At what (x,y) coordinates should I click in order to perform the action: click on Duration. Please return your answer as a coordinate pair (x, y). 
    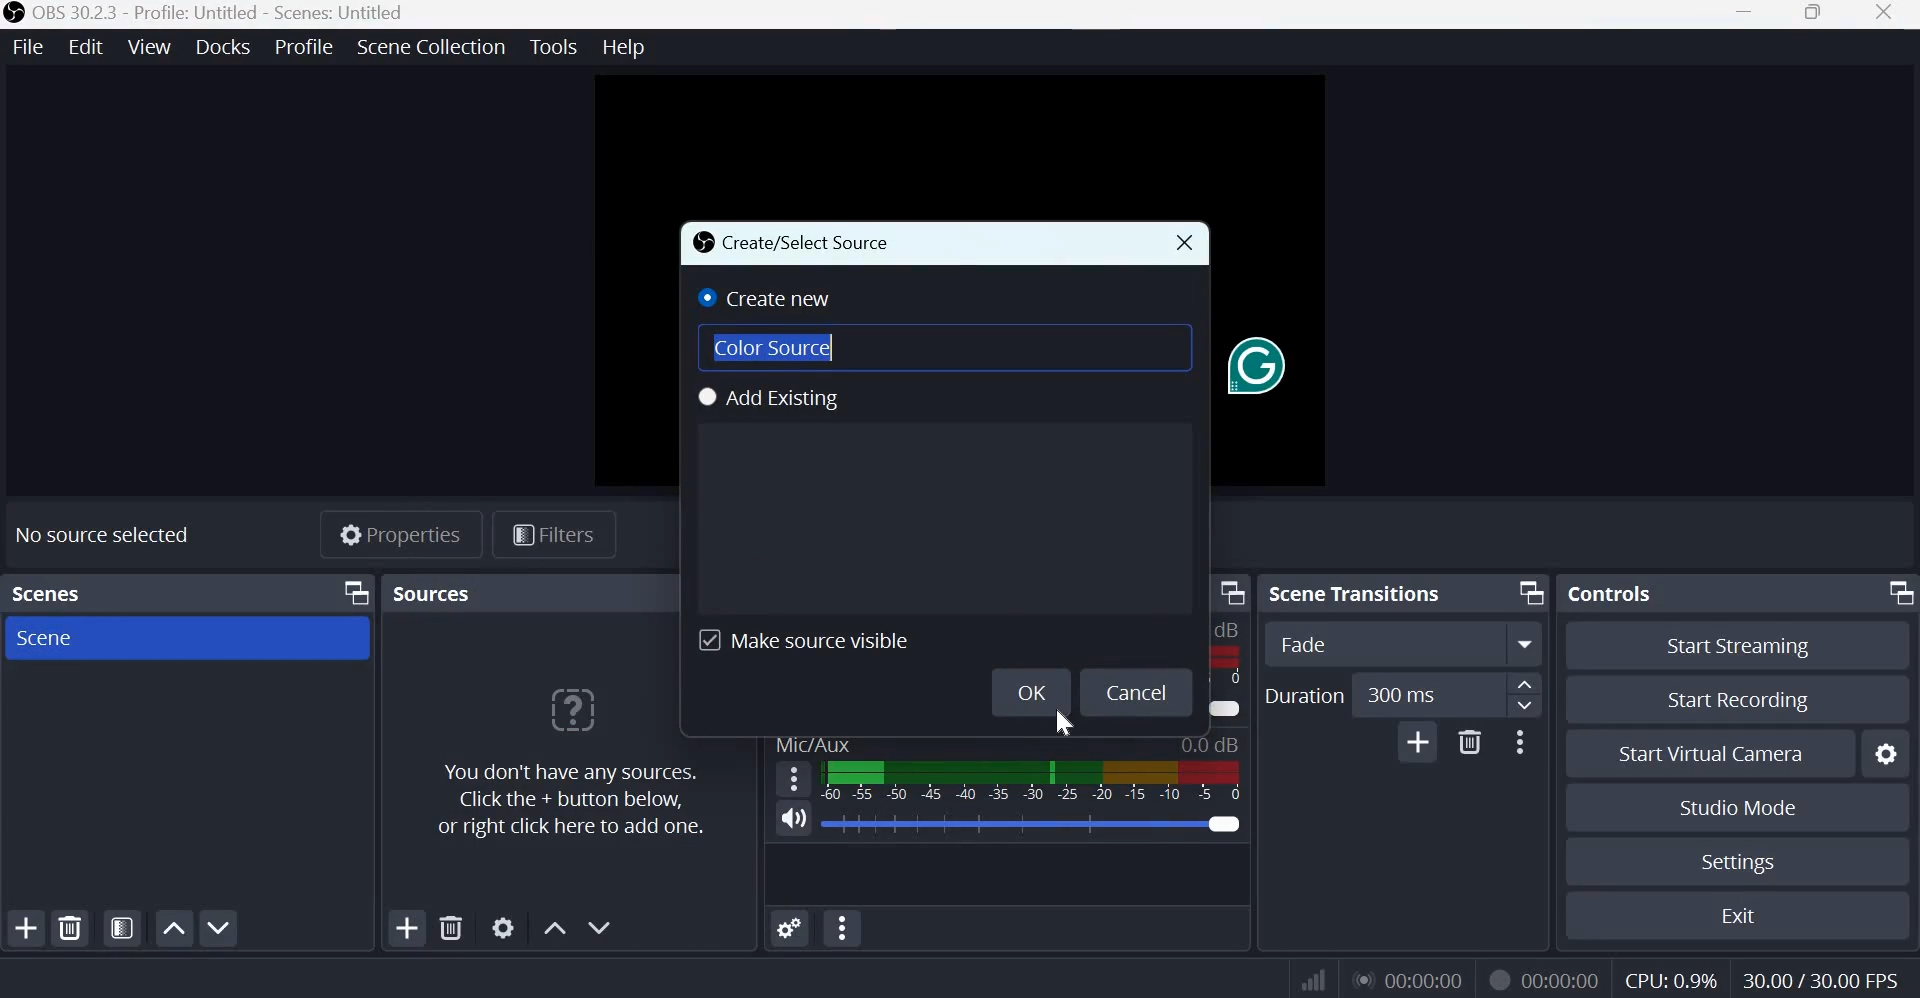
    Looking at the image, I should click on (1303, 695).